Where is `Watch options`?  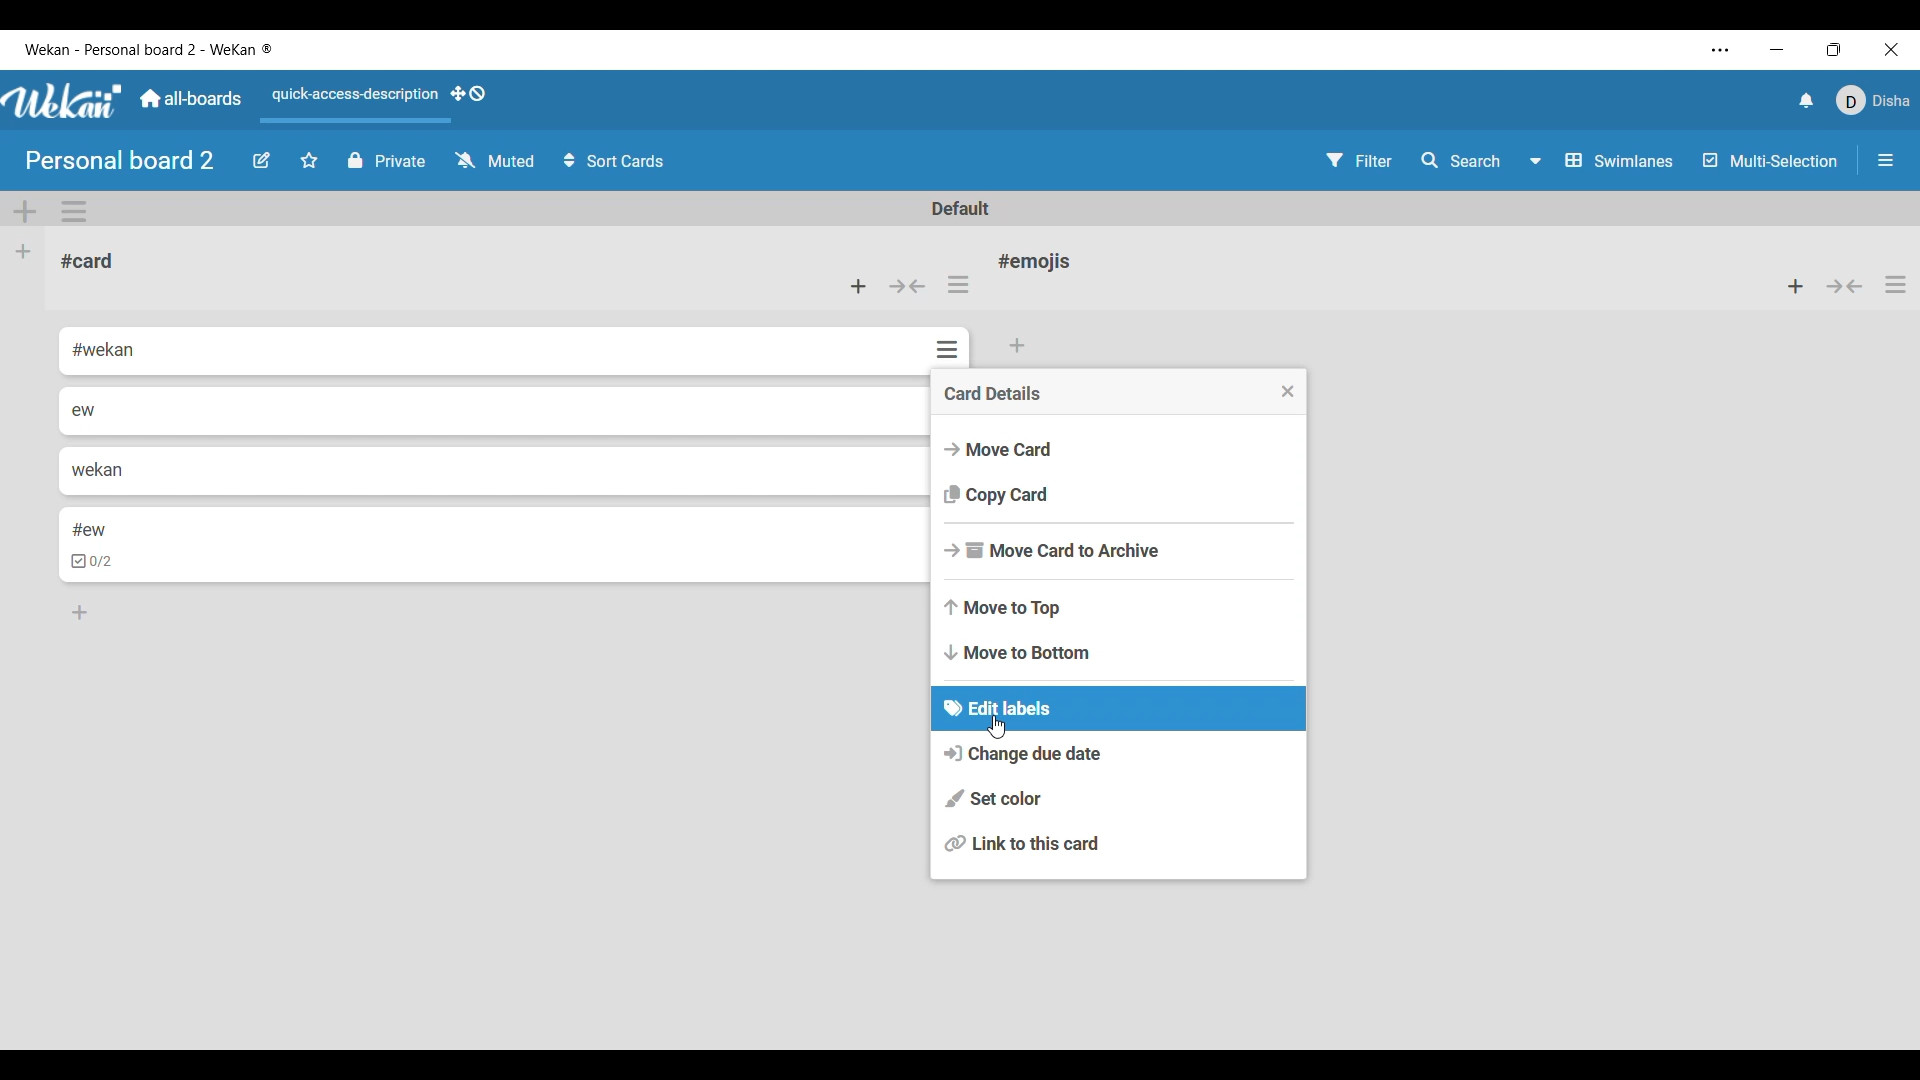 Watch options is located at coordinates (495, 159).